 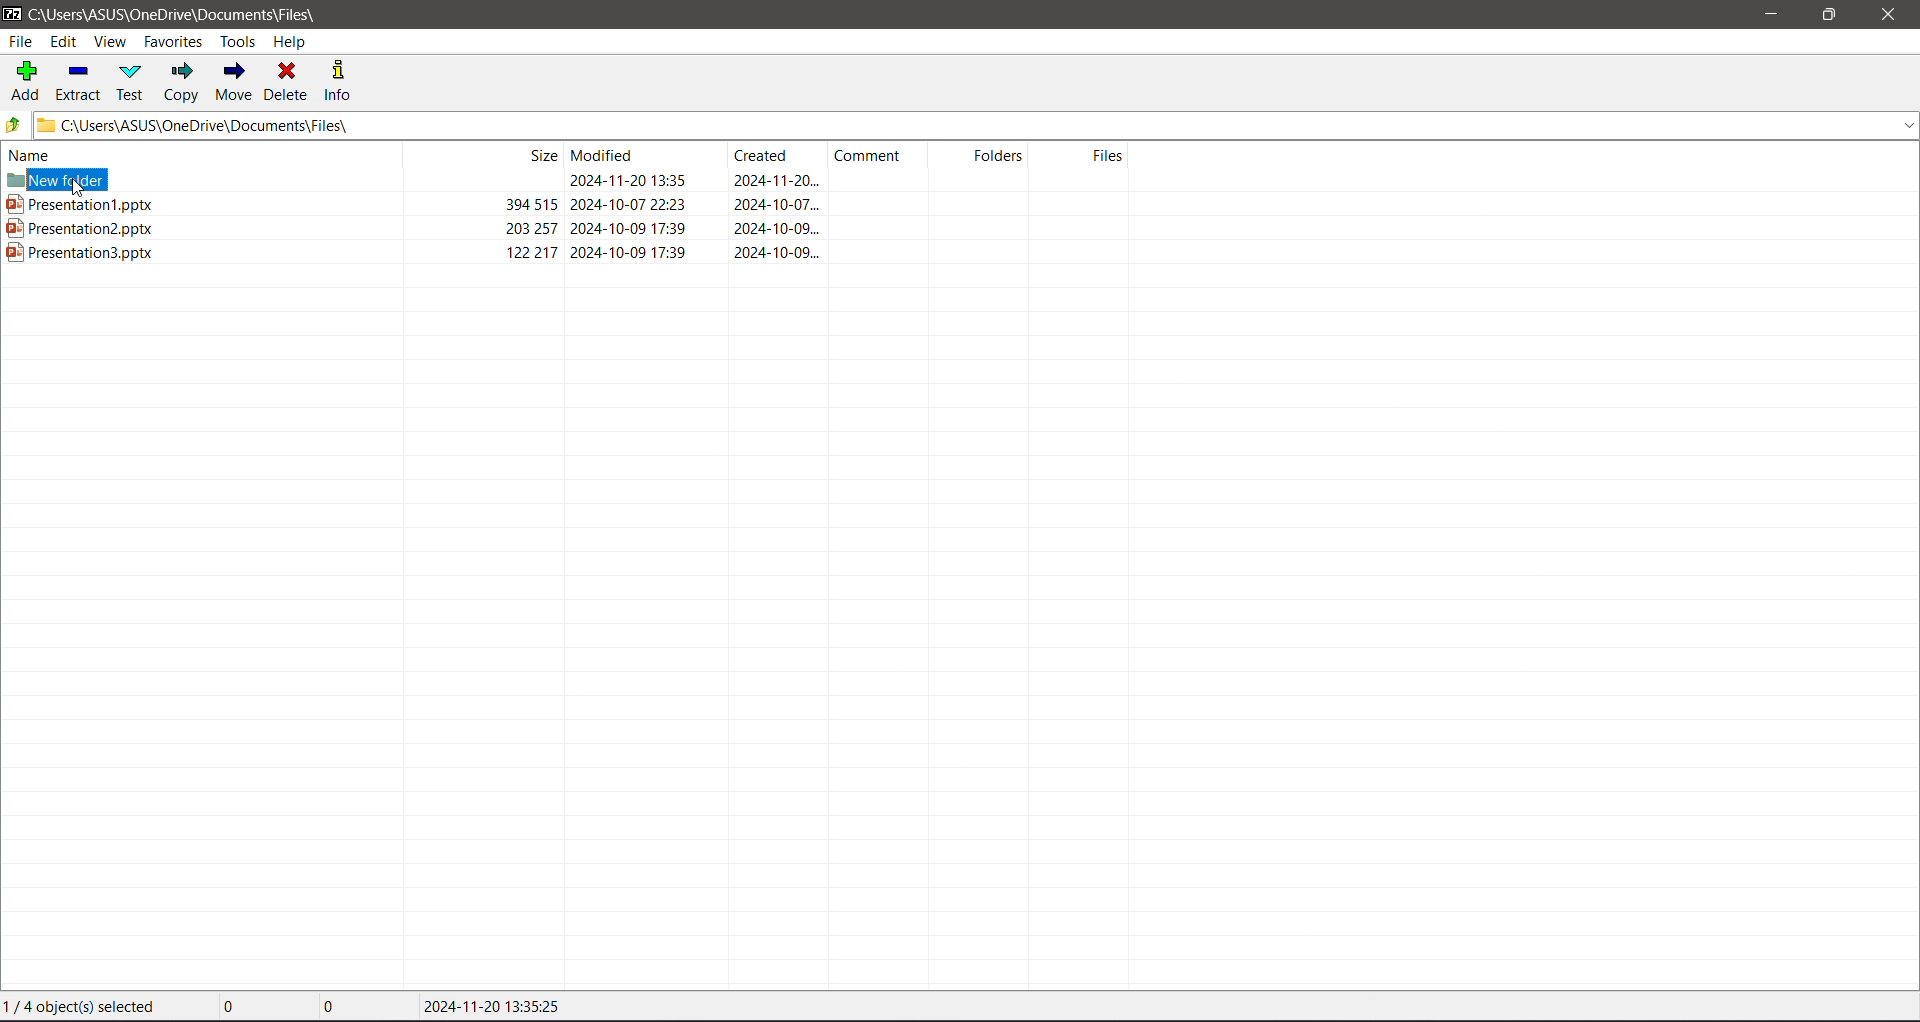 I want to click on Name, so click(x=191, y=155).